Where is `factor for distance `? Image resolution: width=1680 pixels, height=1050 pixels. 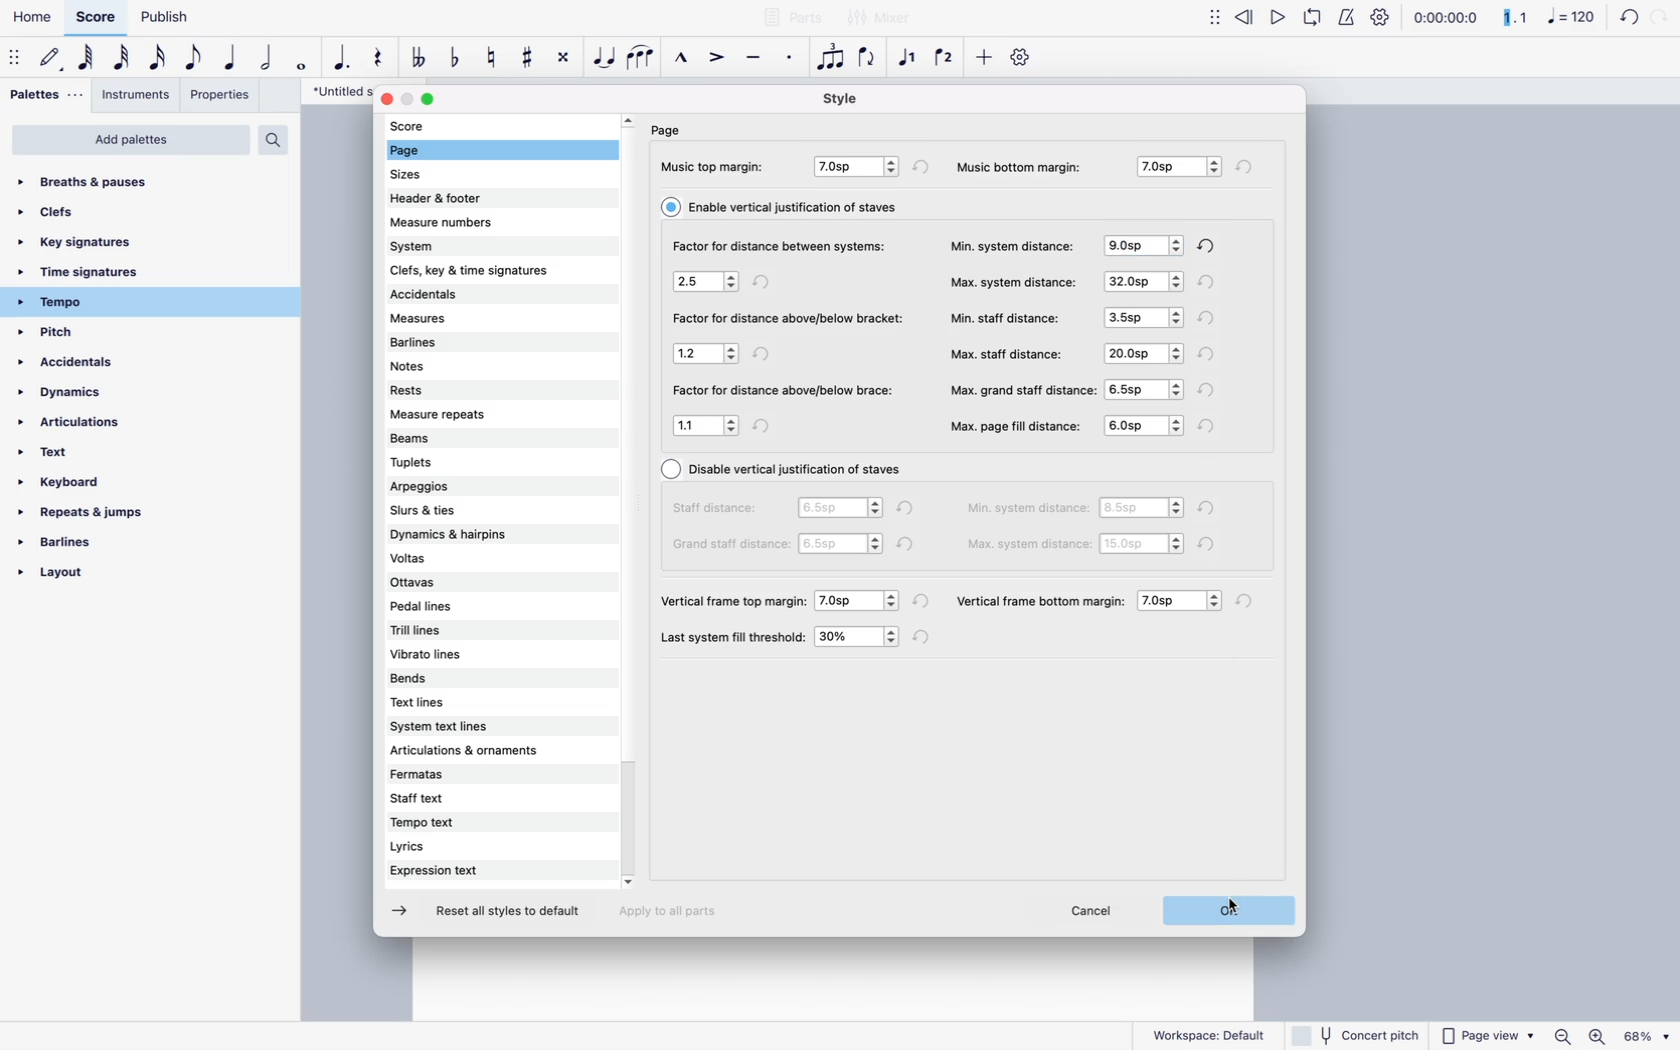
factor for distance  is located at coordinates (783, 391).